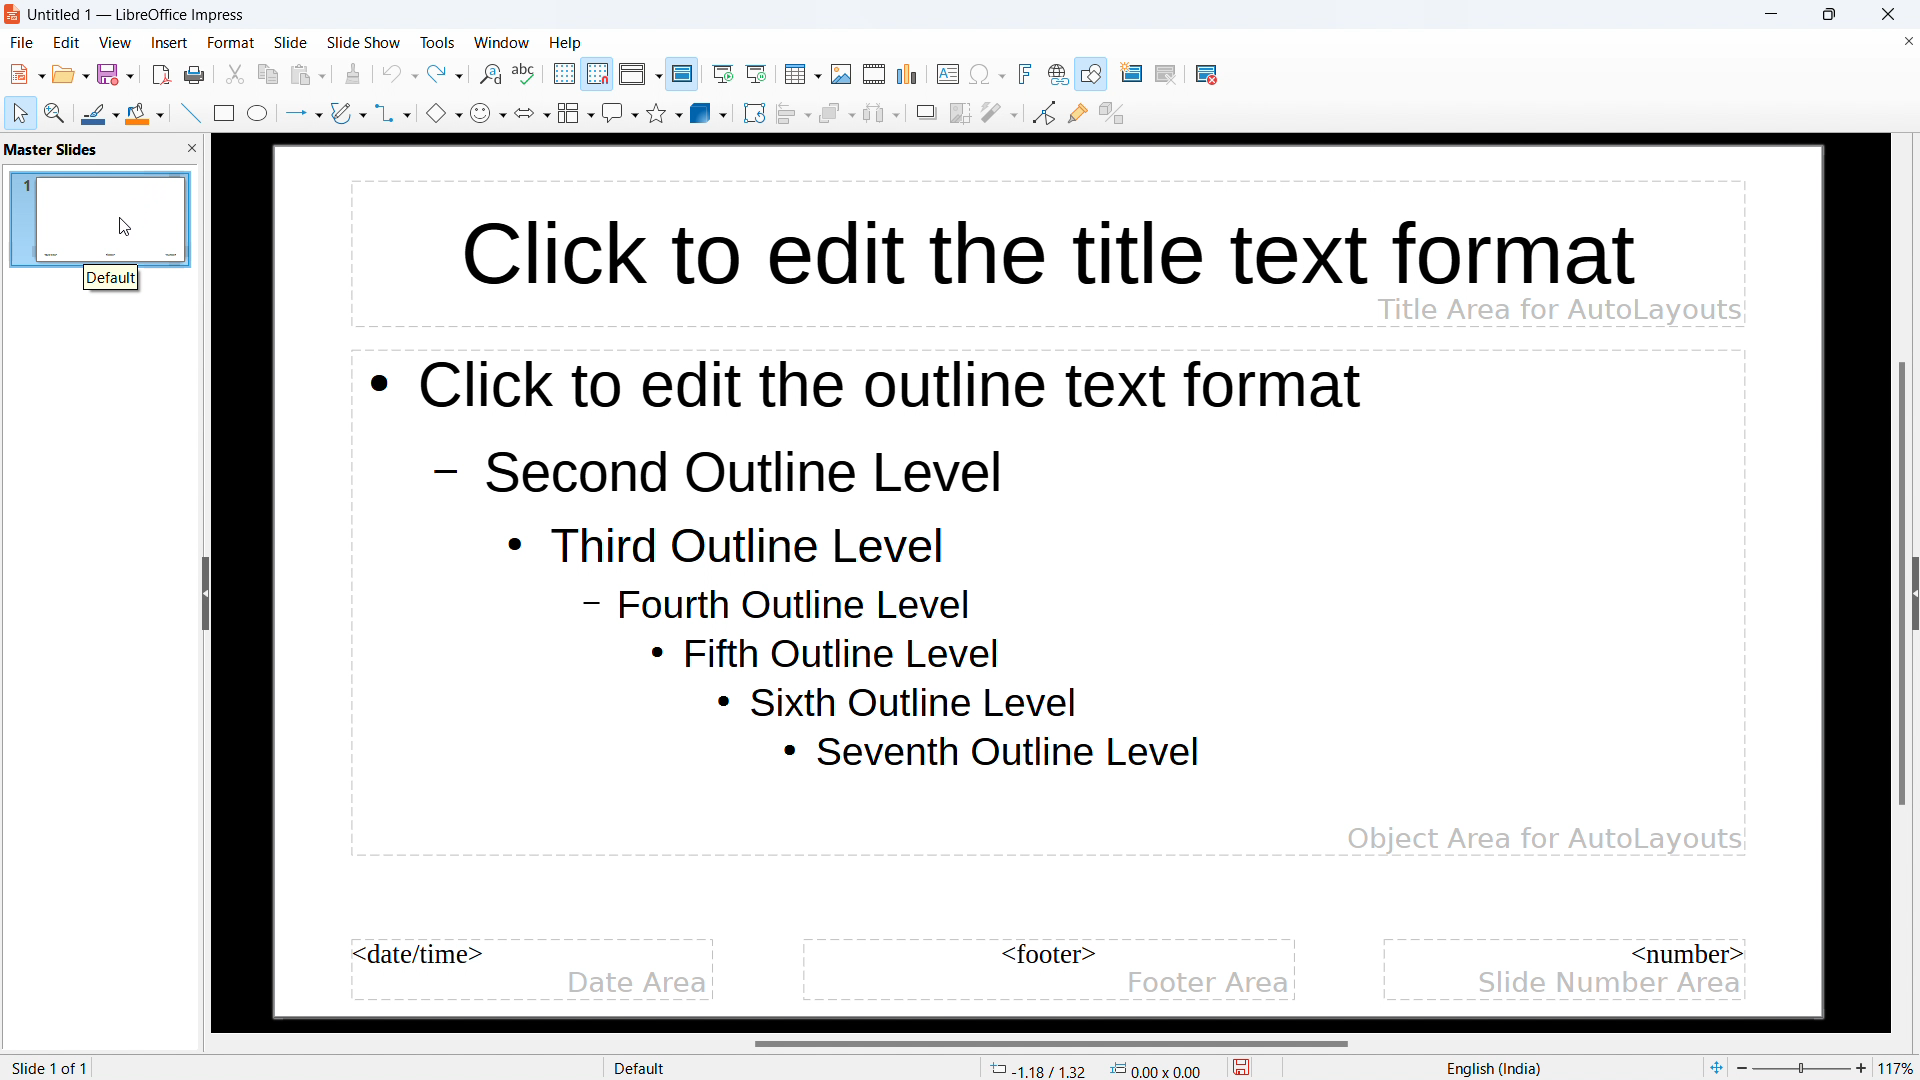  Describe the element at coordinates (364, 42) in the screenshot. I see `slide show` at that location.